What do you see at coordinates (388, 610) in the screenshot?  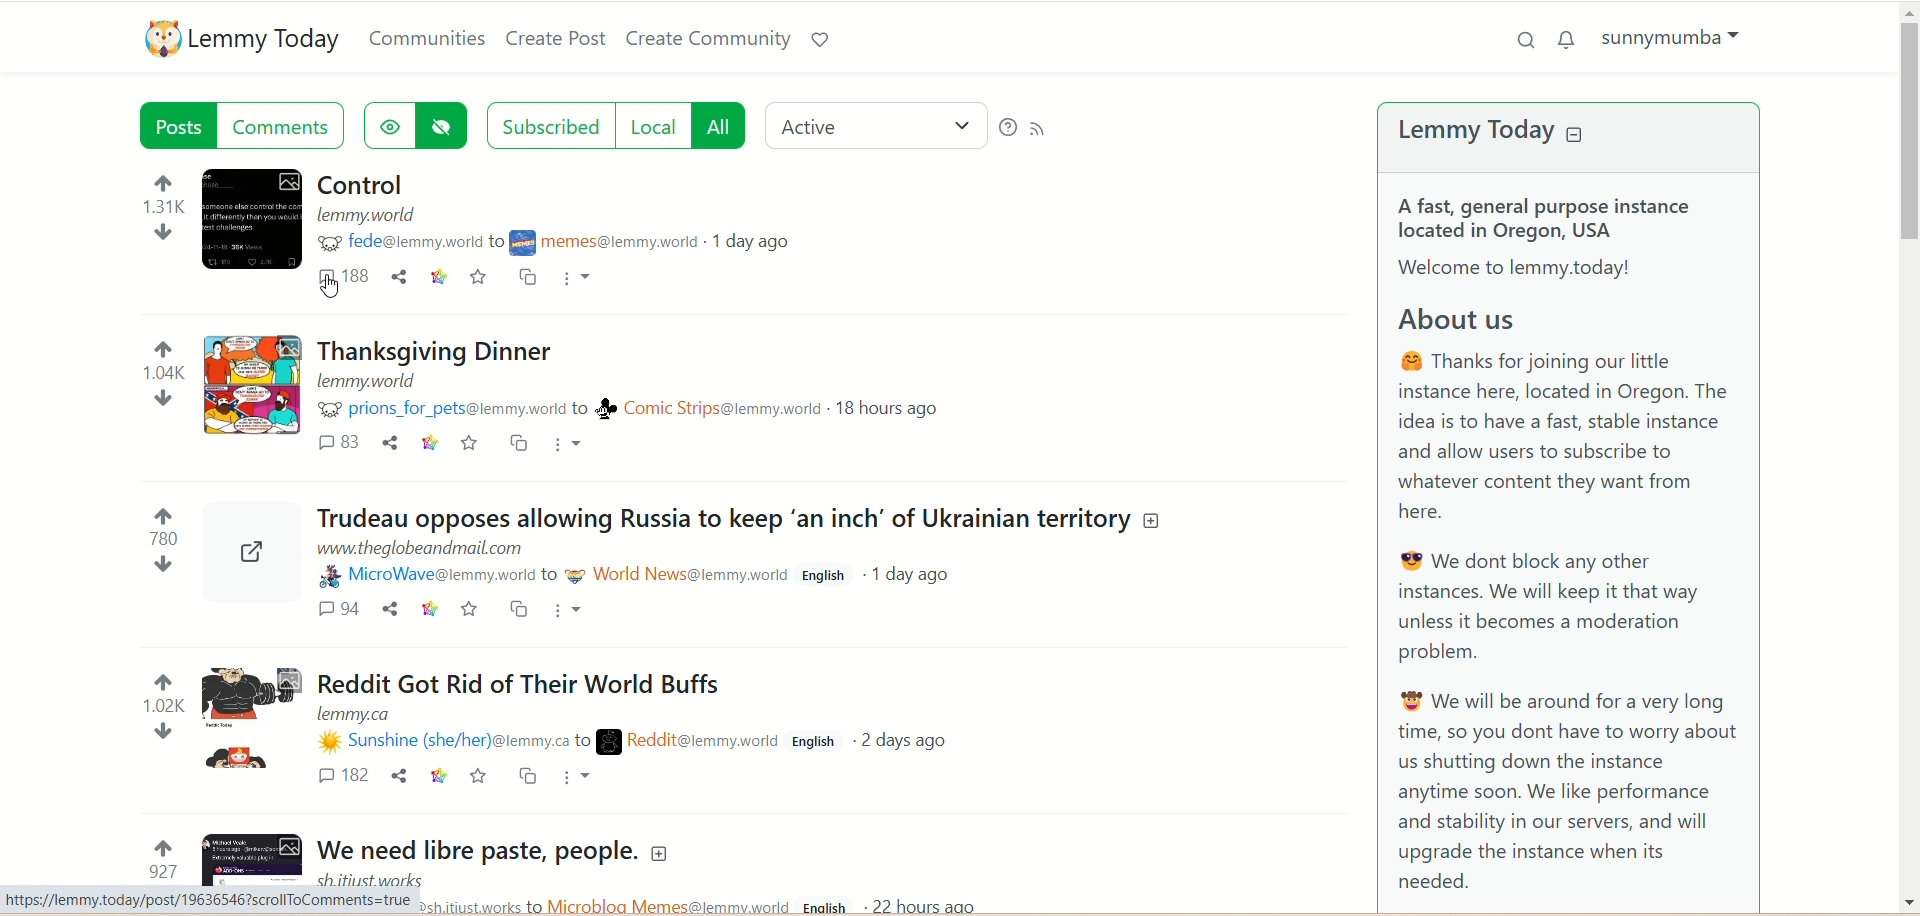 I see `share` at bounding box center [388, 610].